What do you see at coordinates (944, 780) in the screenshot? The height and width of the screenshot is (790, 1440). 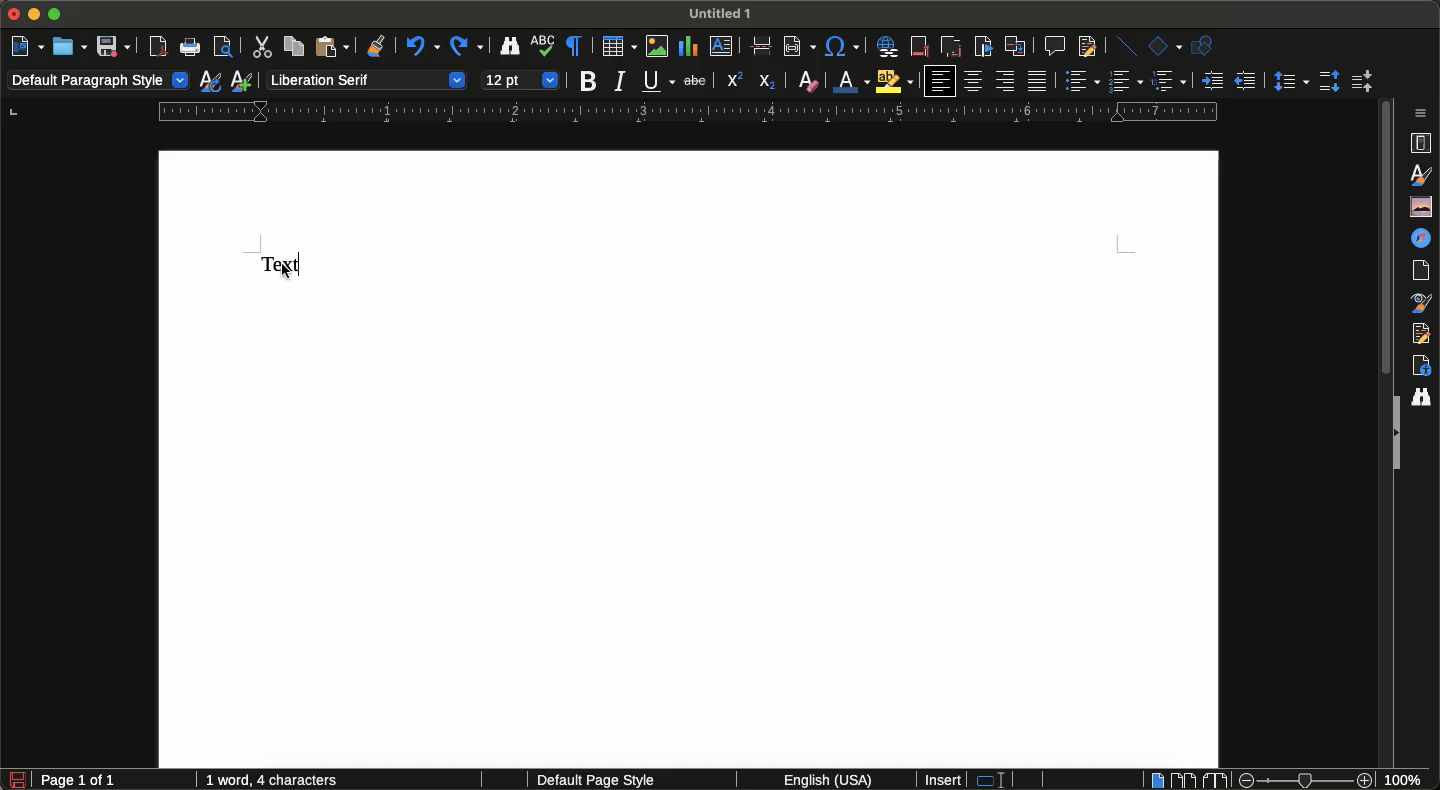 I see `Insert` at bounding box center [944, 780].